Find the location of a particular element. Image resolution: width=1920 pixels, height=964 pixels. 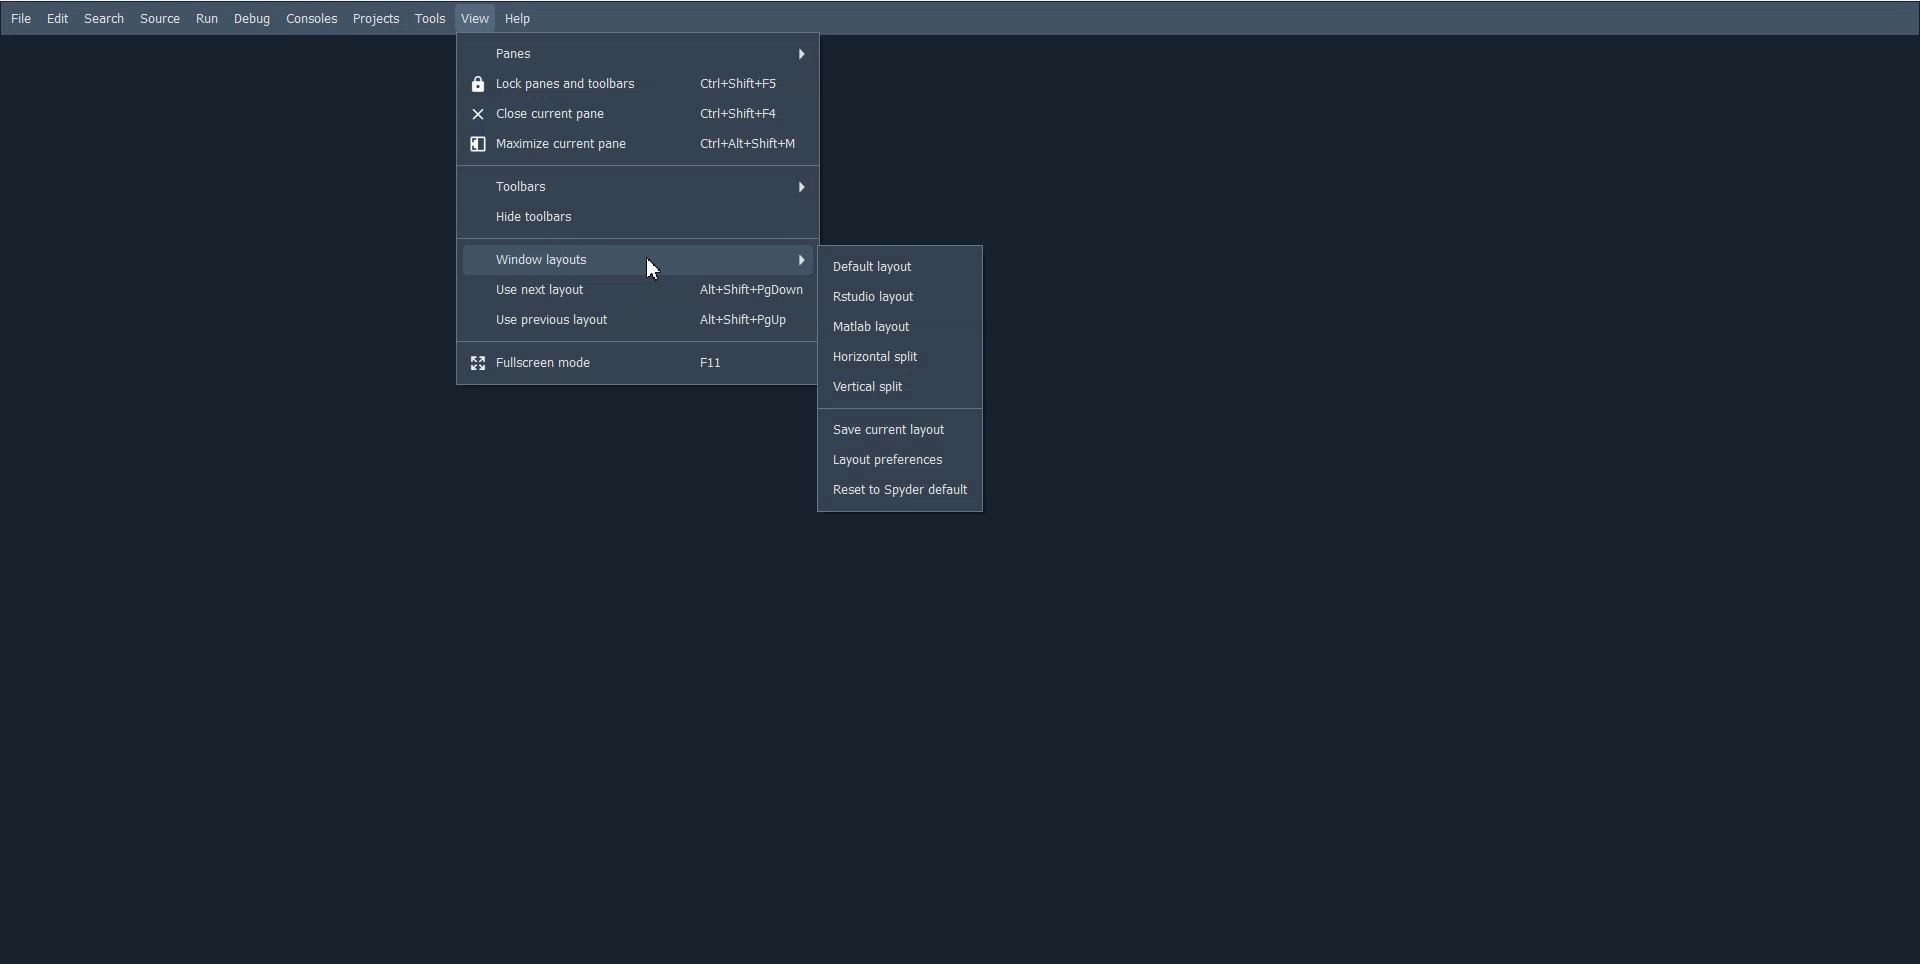

Close current pane is located at coordinates (639, 113).